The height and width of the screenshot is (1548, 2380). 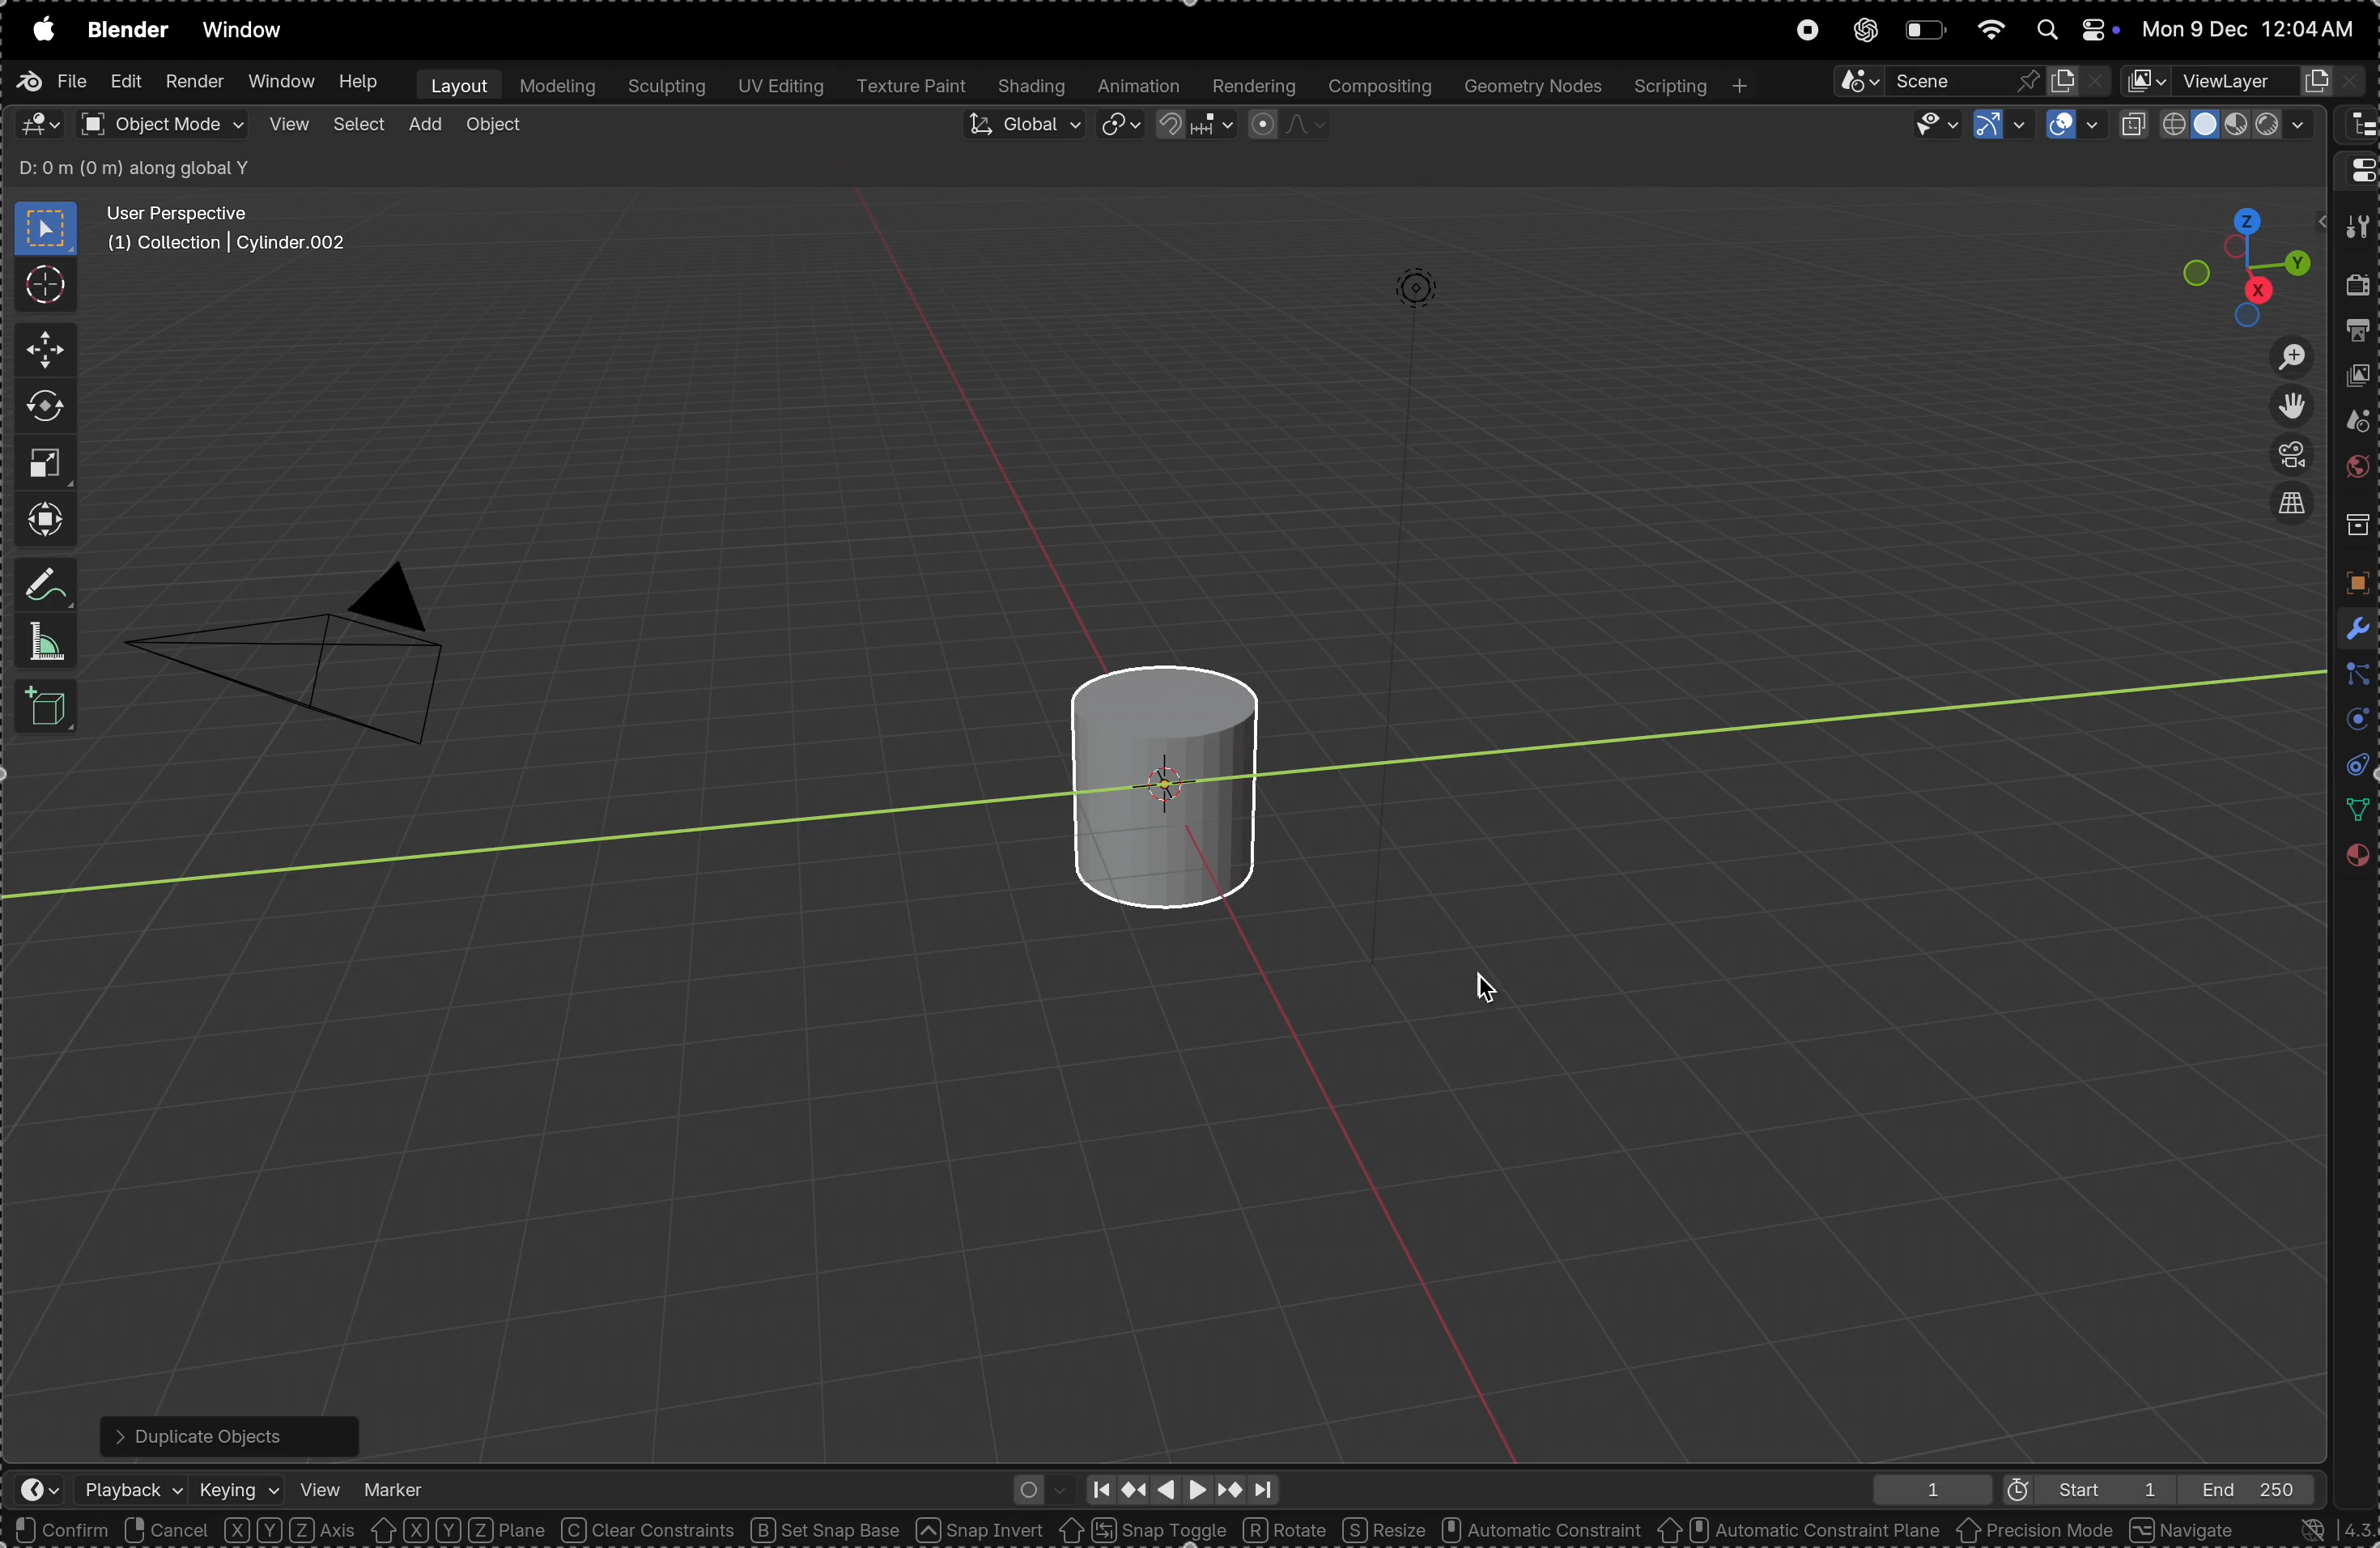 What do you see at coordinates (2351, 722) in the screenshot?
I see `layers` at bounding box center [2351, 722].